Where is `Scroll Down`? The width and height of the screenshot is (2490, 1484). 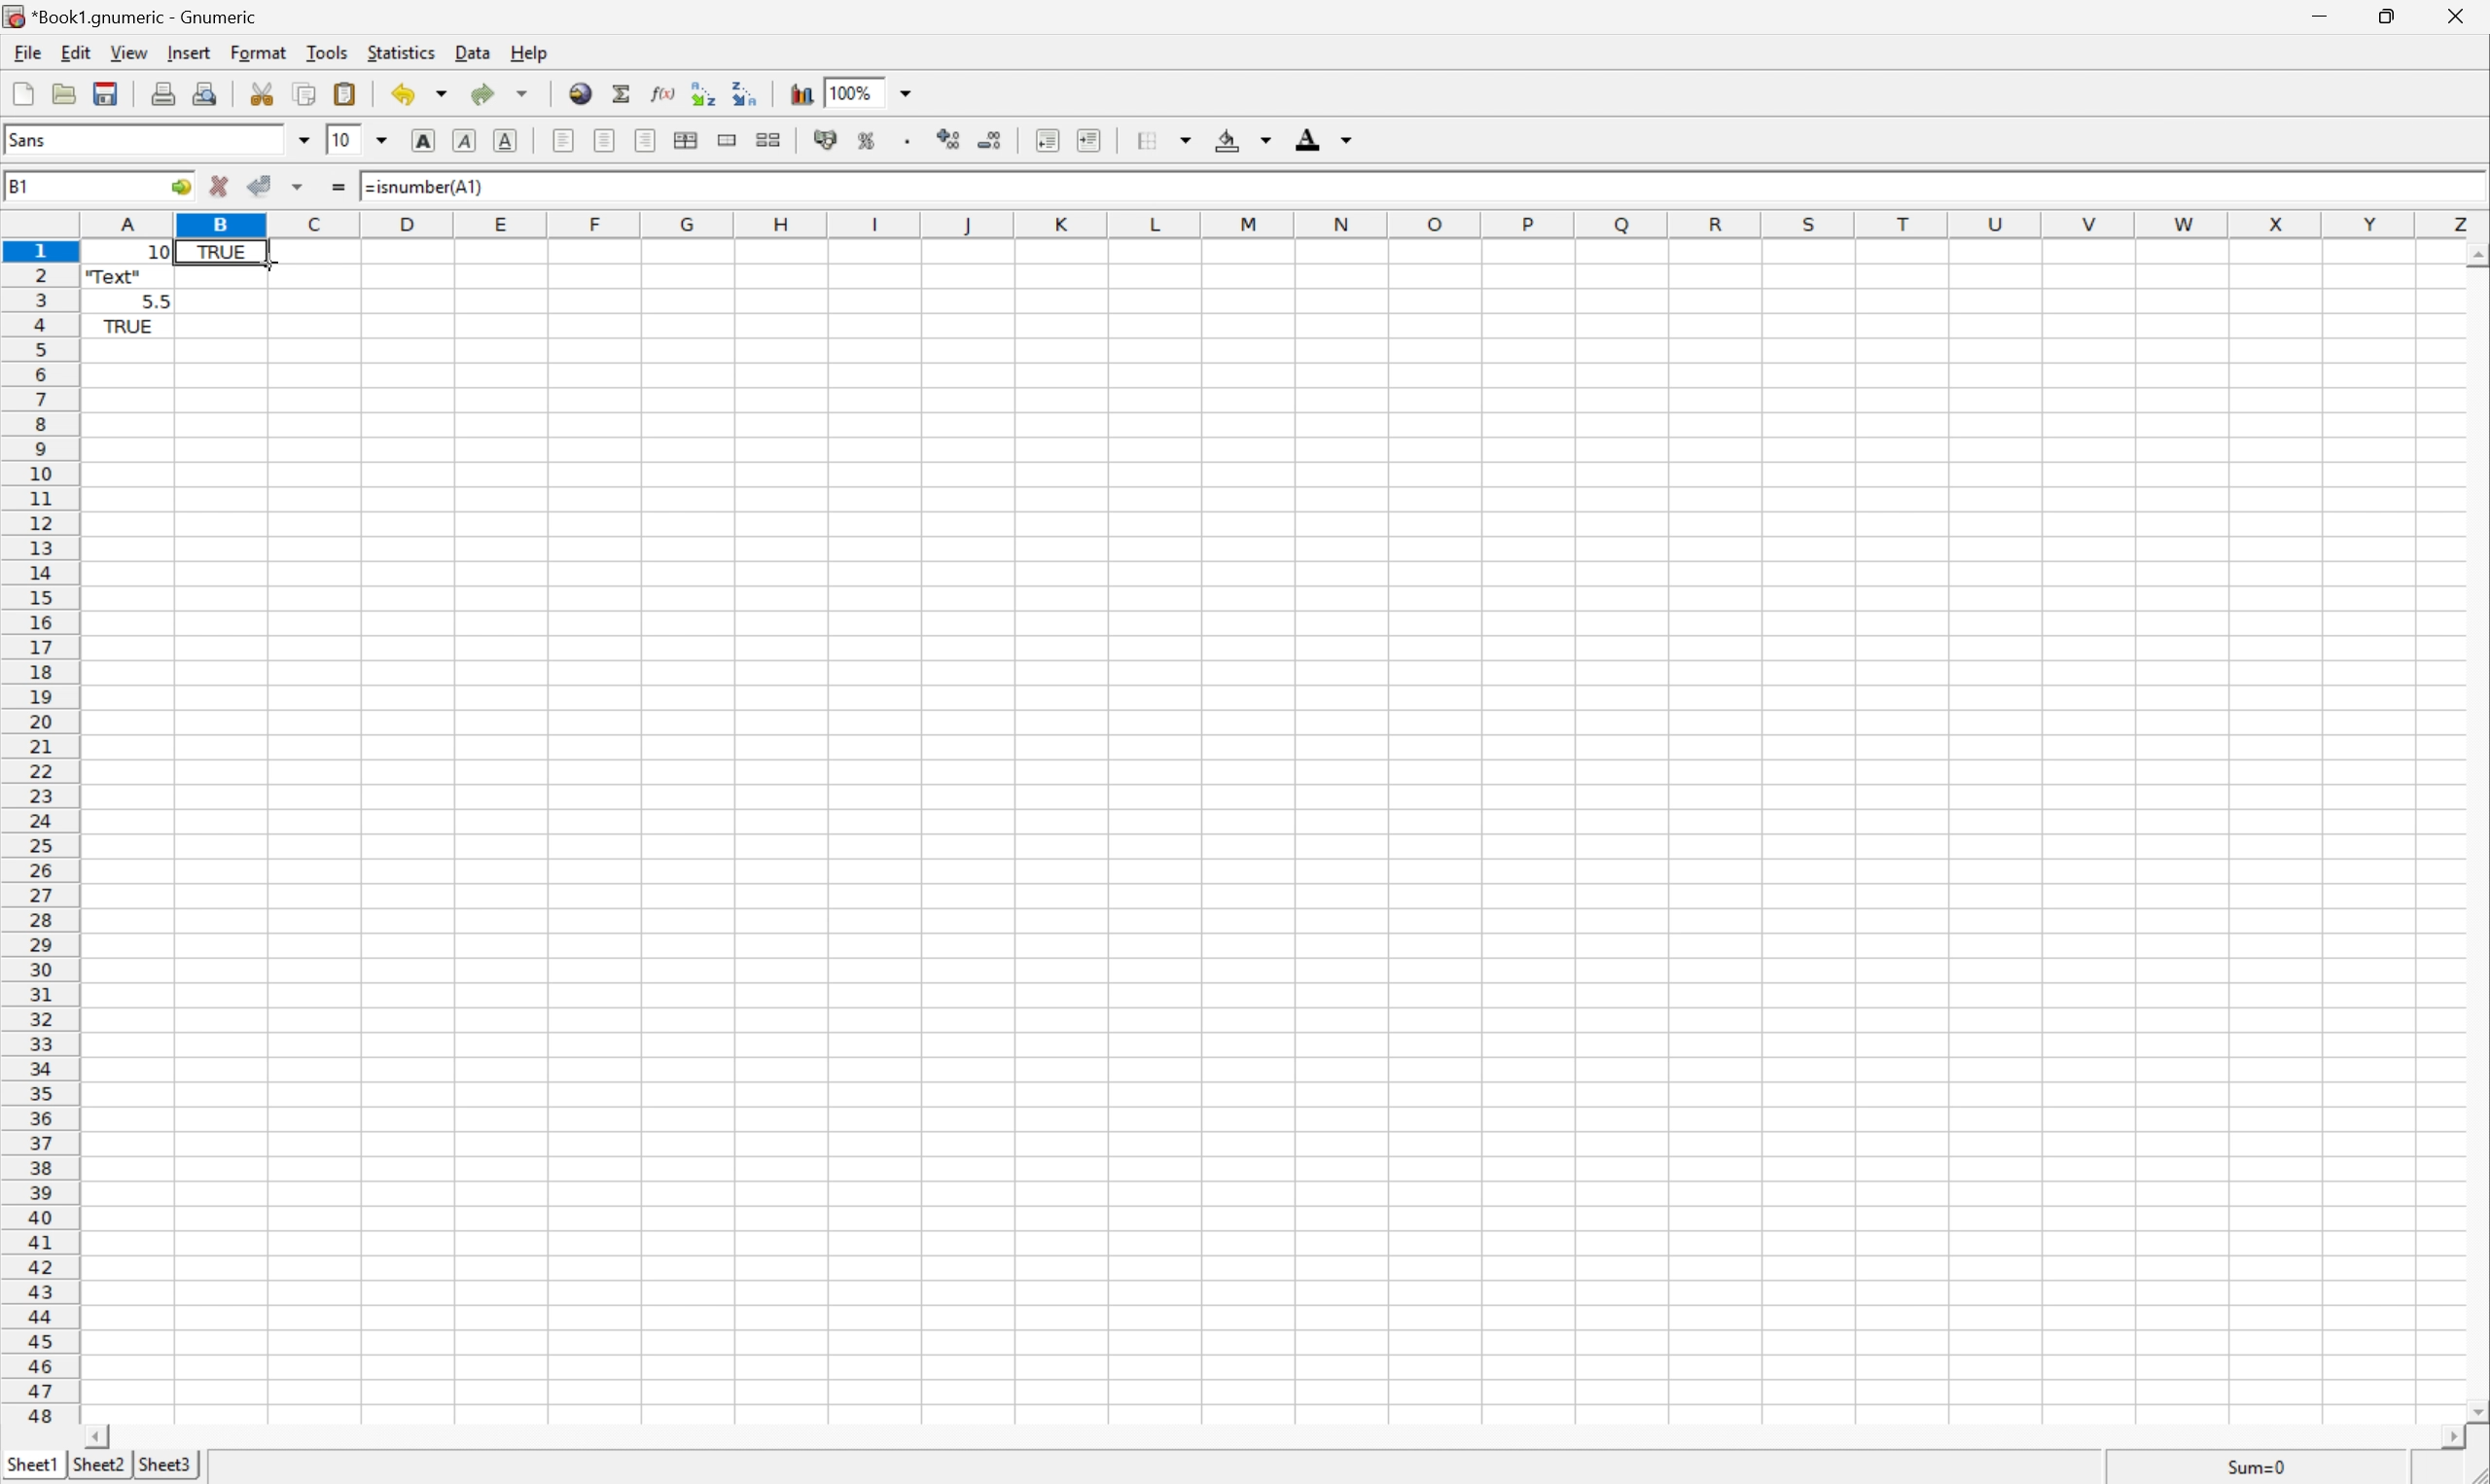 Scroll Down is located at coordinates (2474, 254).